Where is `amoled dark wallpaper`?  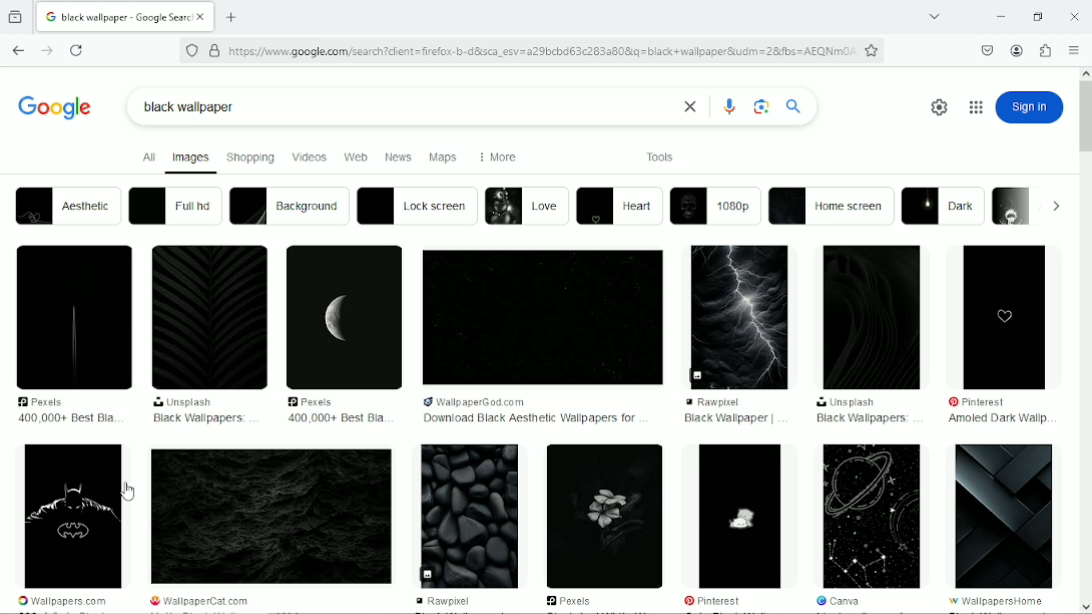
amoled dark wallpaper is located at coordinates (996, 420).